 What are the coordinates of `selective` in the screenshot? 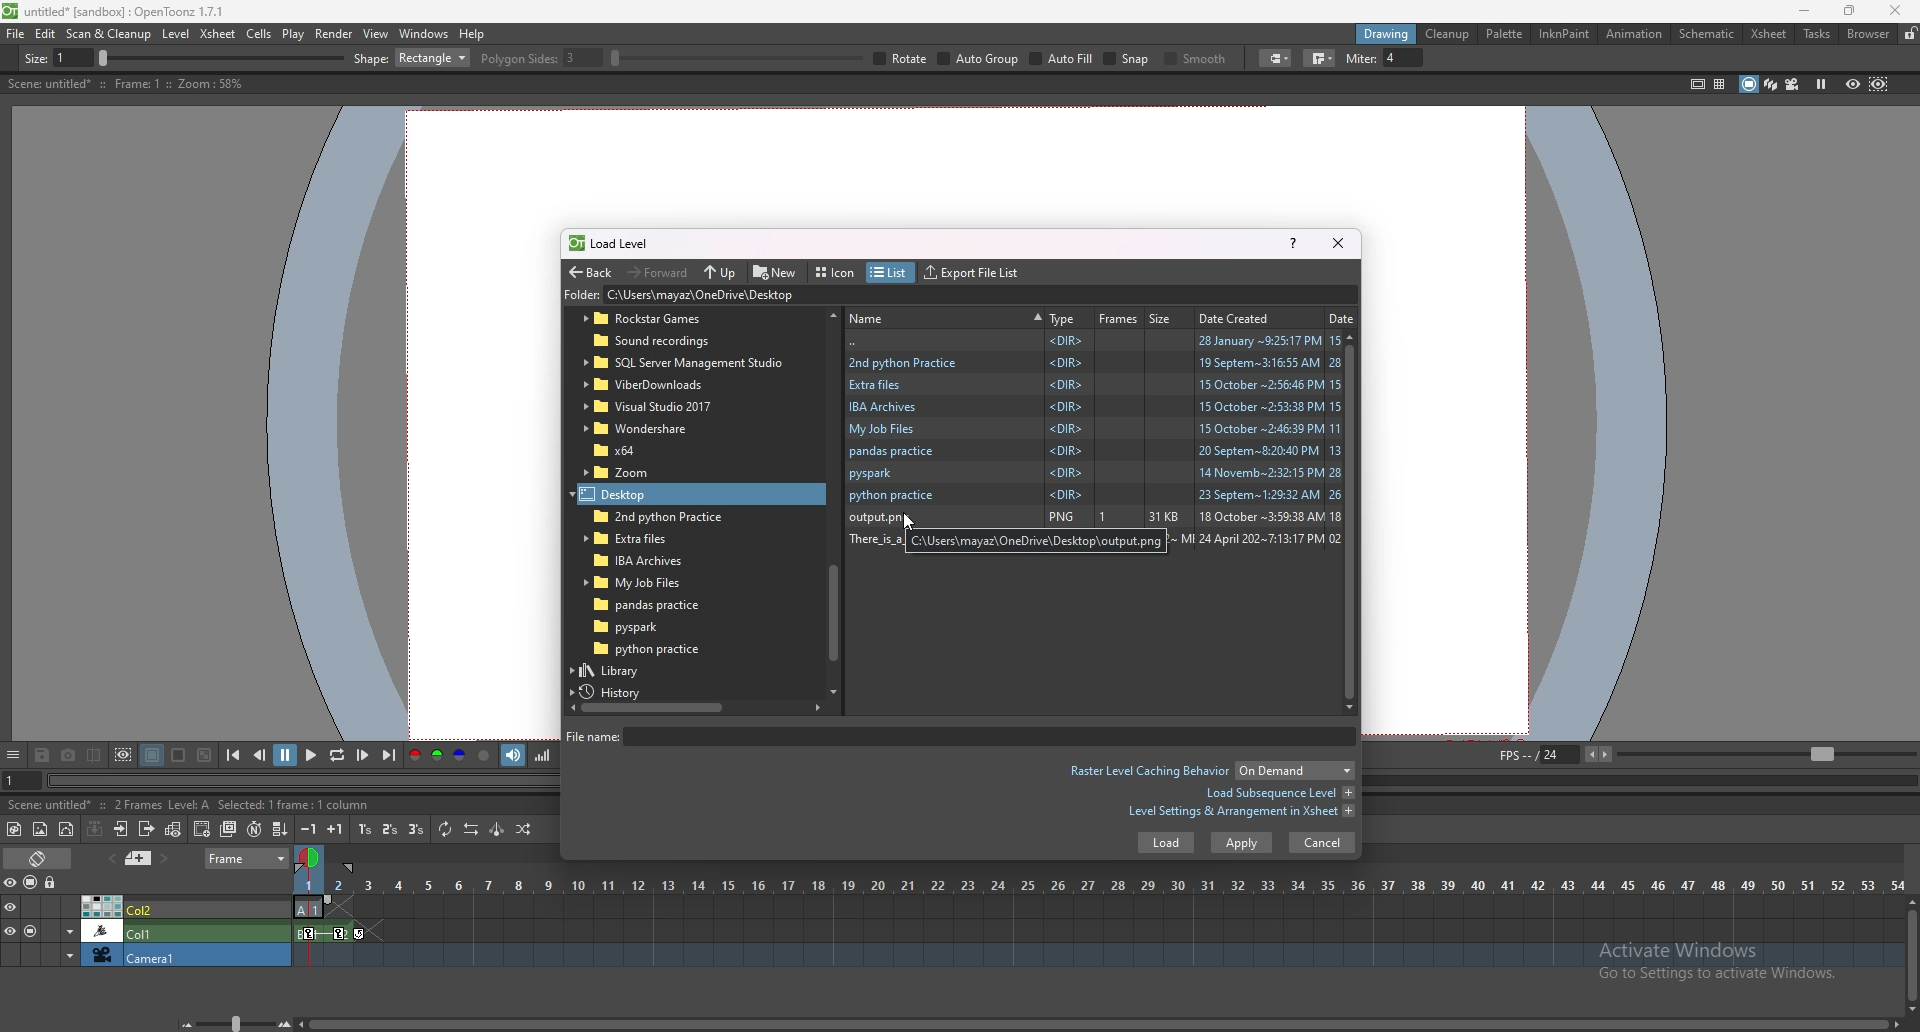 It's located at (1374, 59).